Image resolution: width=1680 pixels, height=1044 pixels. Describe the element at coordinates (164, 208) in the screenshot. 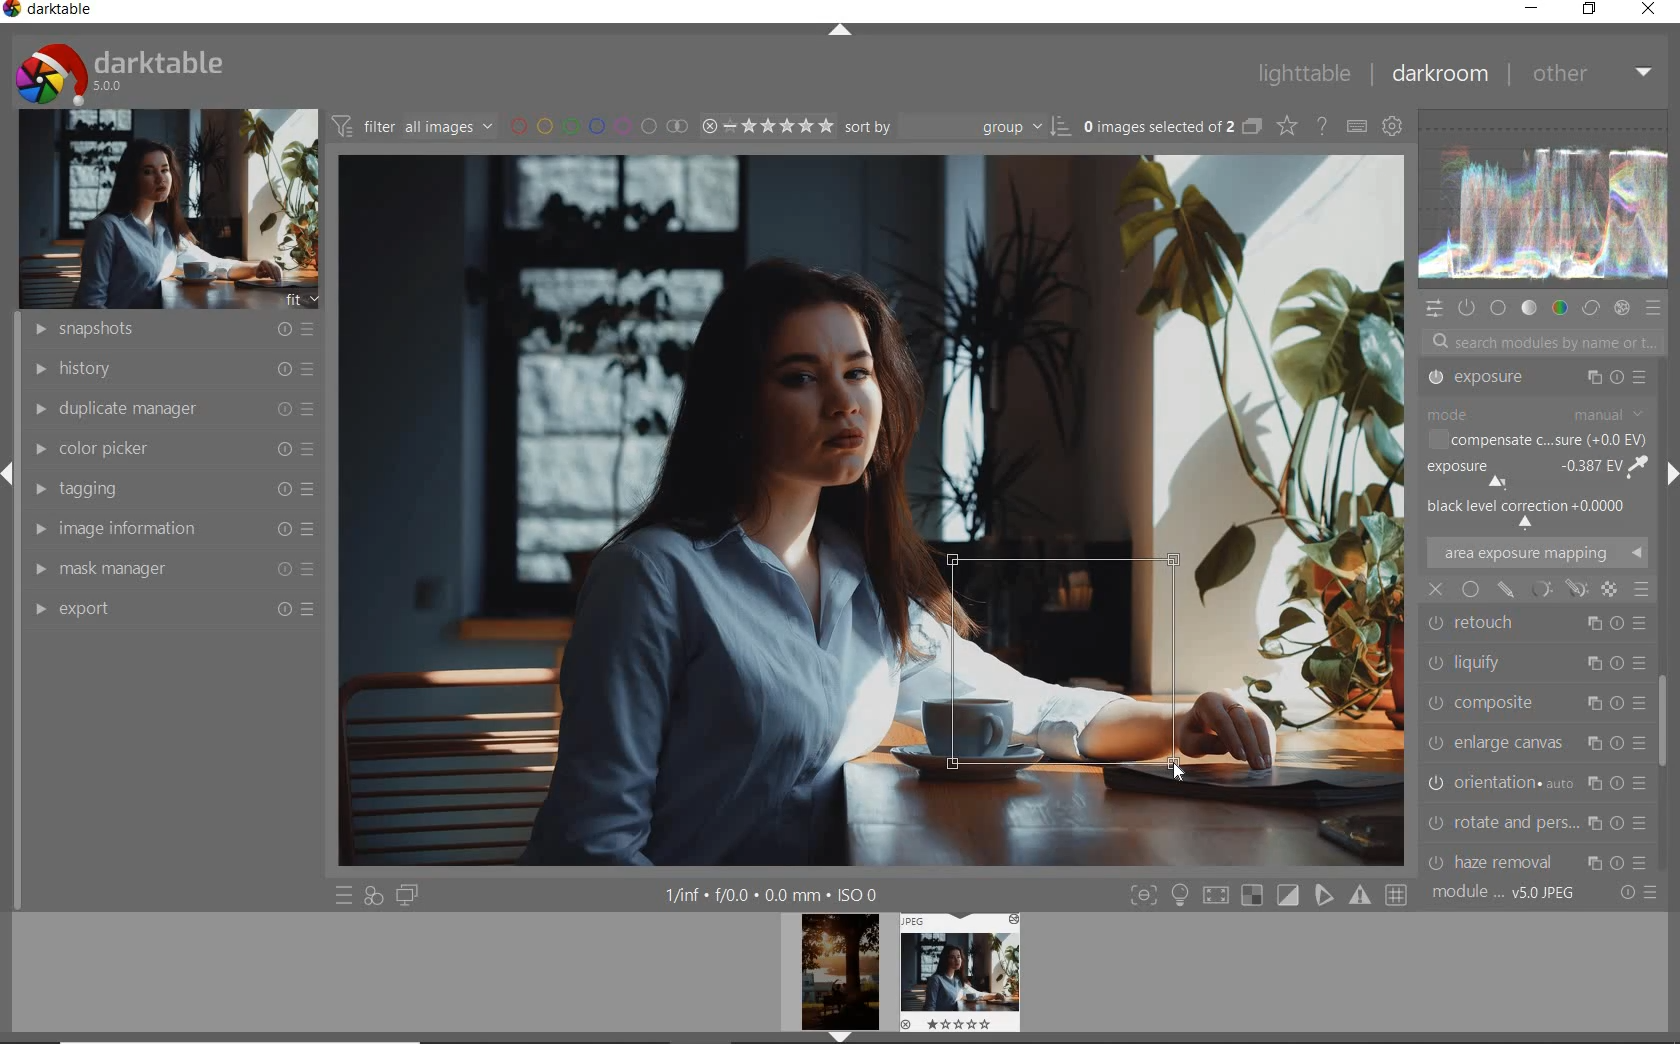

I see `IMAGE` at that location.